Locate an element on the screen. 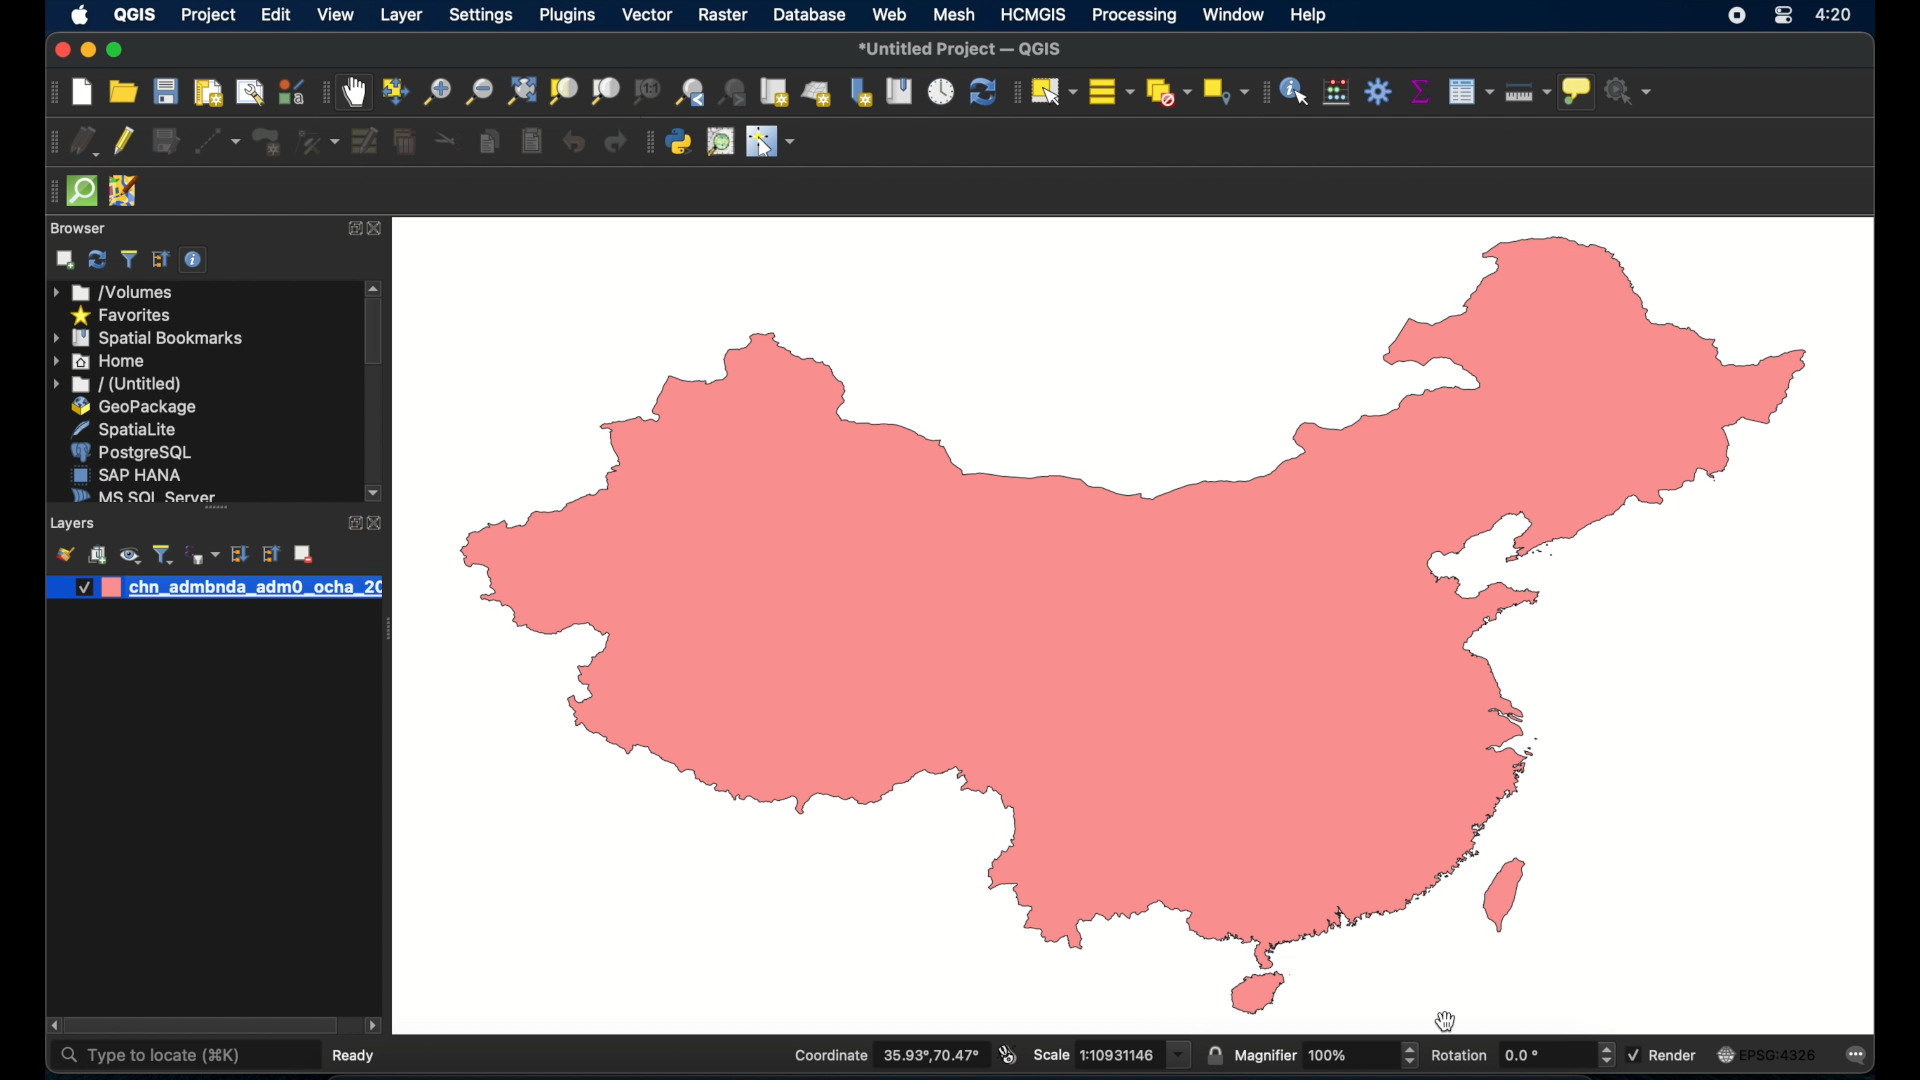 This screenshot has height=1080, width=1920. open layout manager is located at coordinates (248, 93).